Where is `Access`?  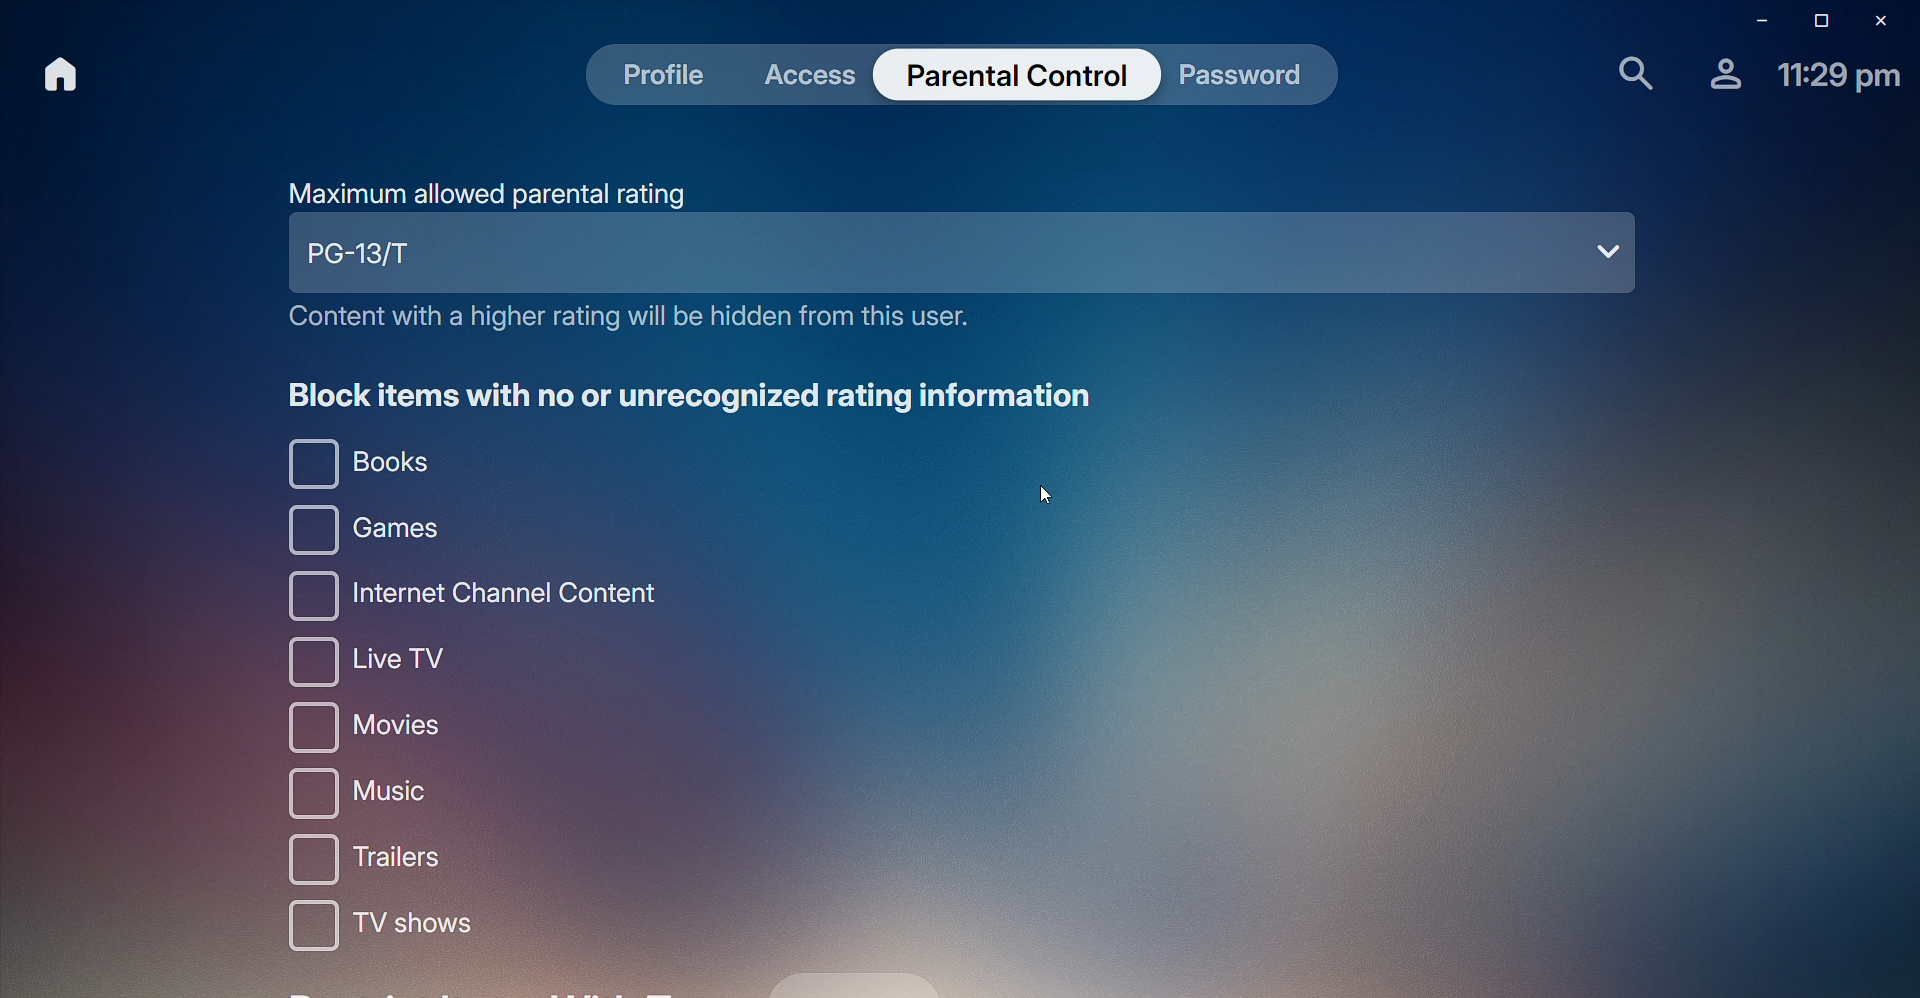
Access is located at coordinates (818, 75).